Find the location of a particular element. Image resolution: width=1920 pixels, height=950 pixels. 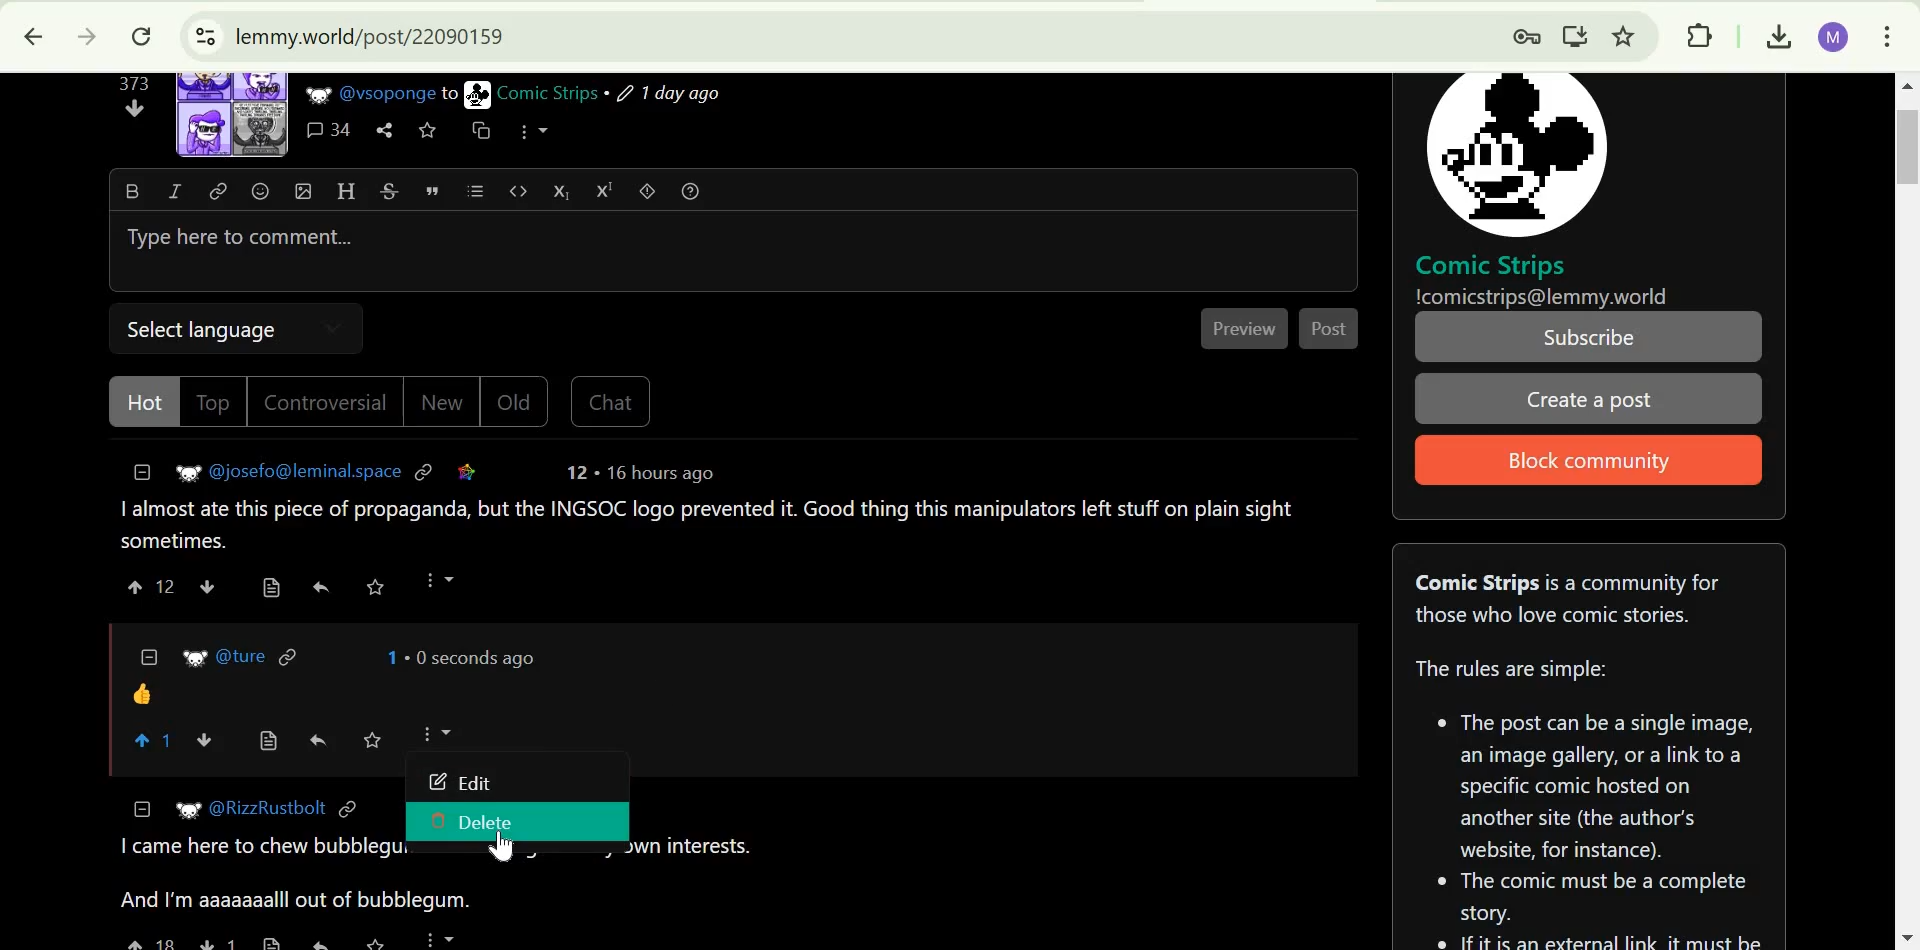

collapse is located at coordinates (143, 808).